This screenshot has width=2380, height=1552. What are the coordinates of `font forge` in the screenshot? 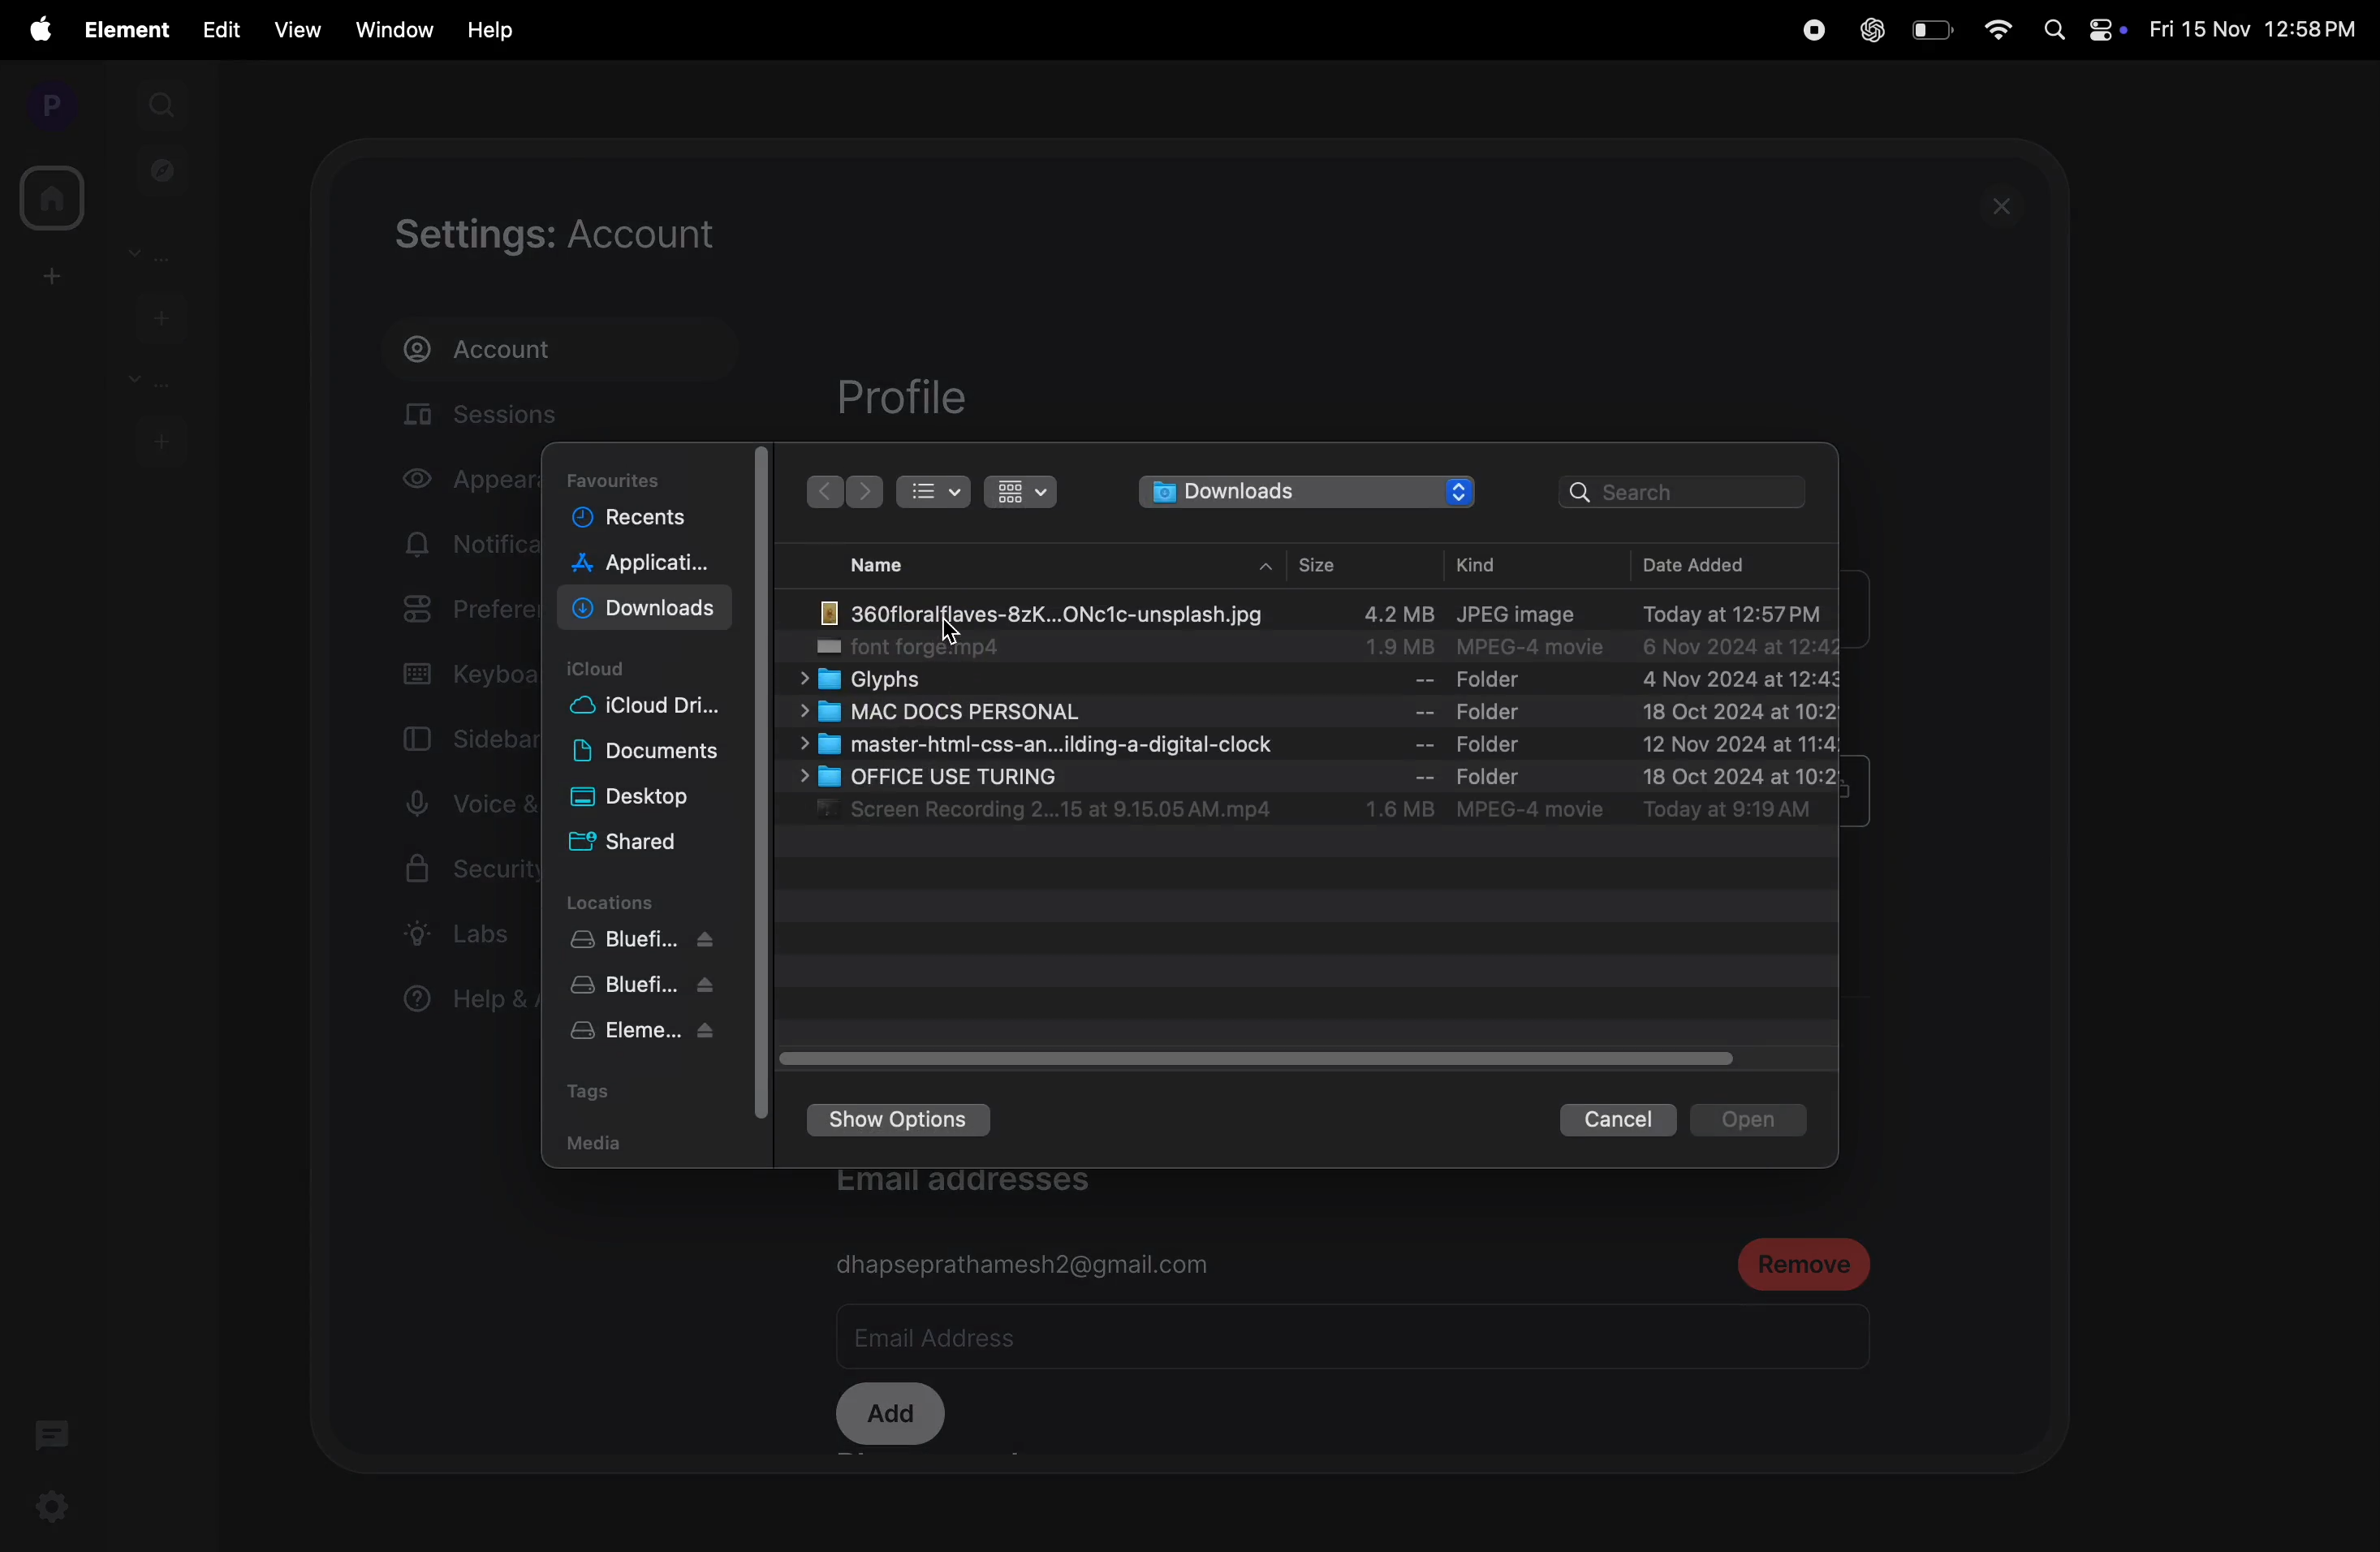 It's located at (1318, 649).